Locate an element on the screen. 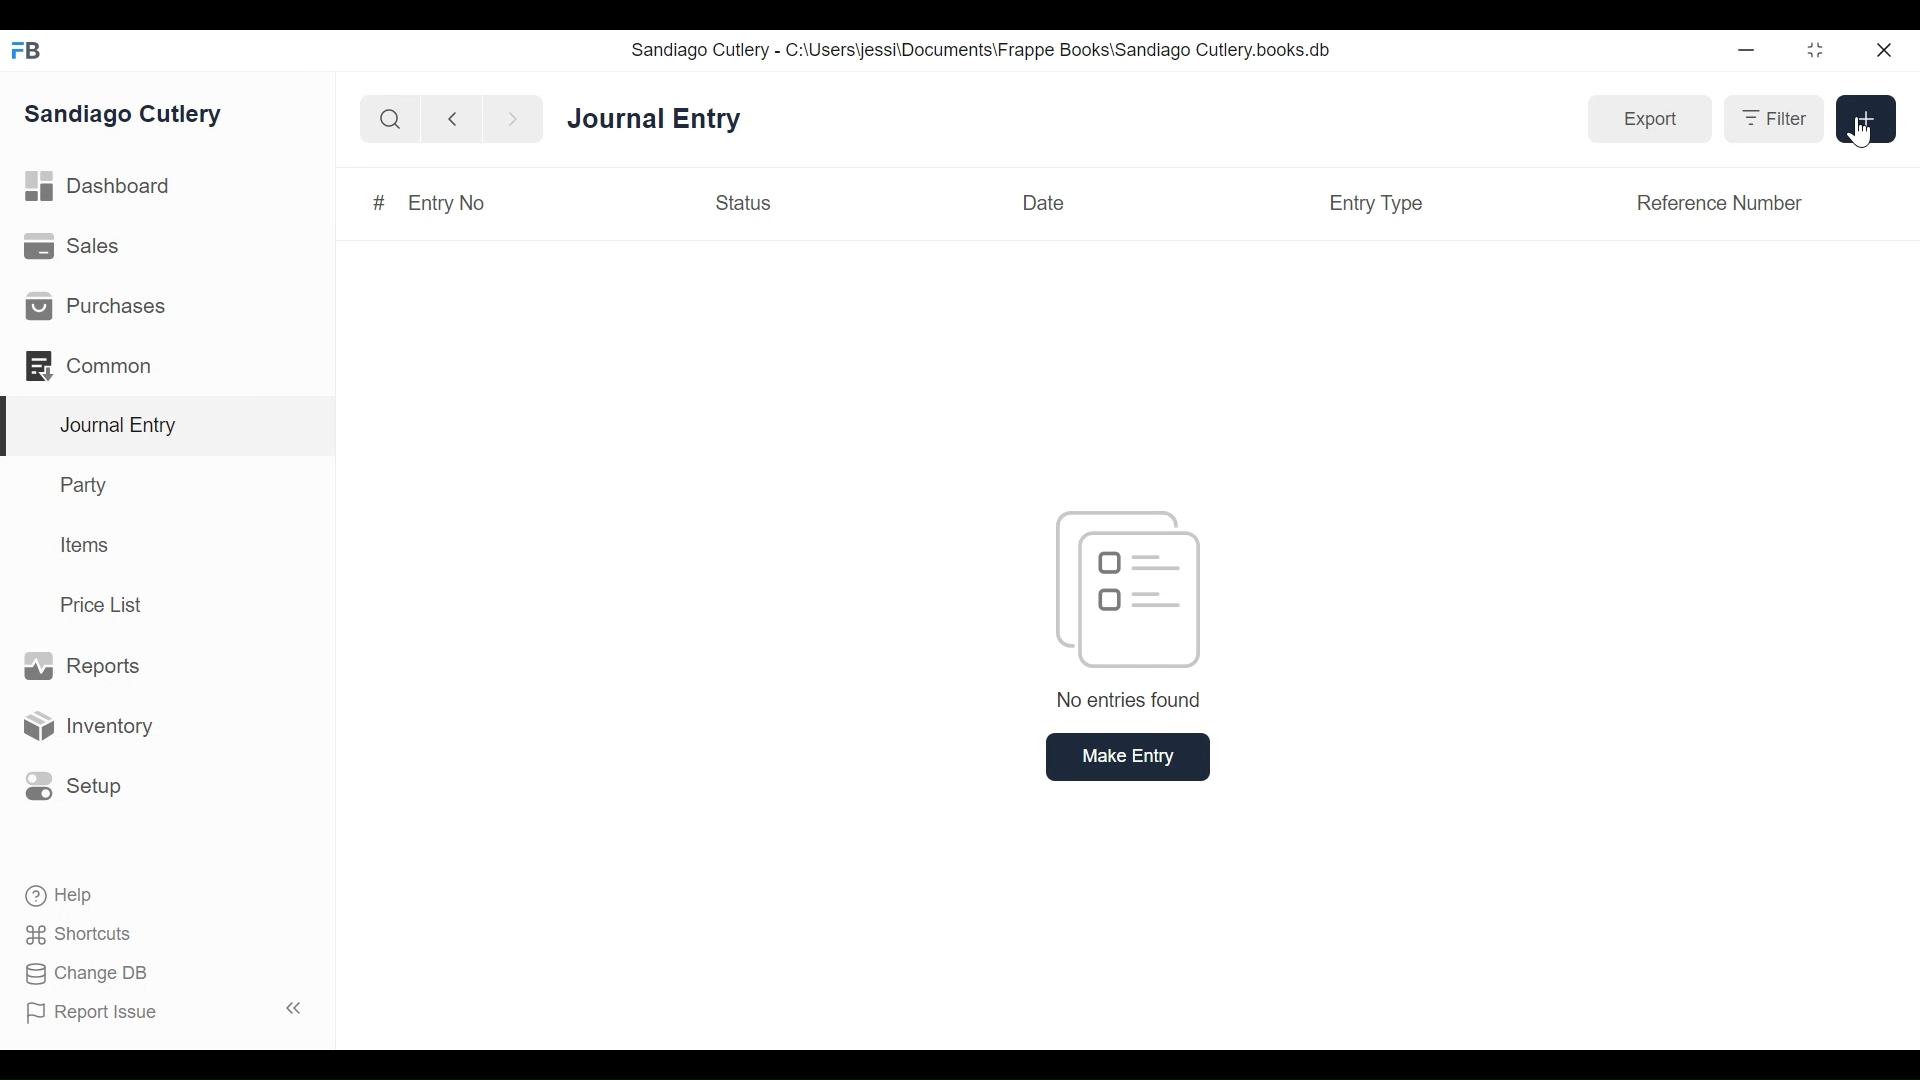  Restore is located at coordinates (1818, 49).